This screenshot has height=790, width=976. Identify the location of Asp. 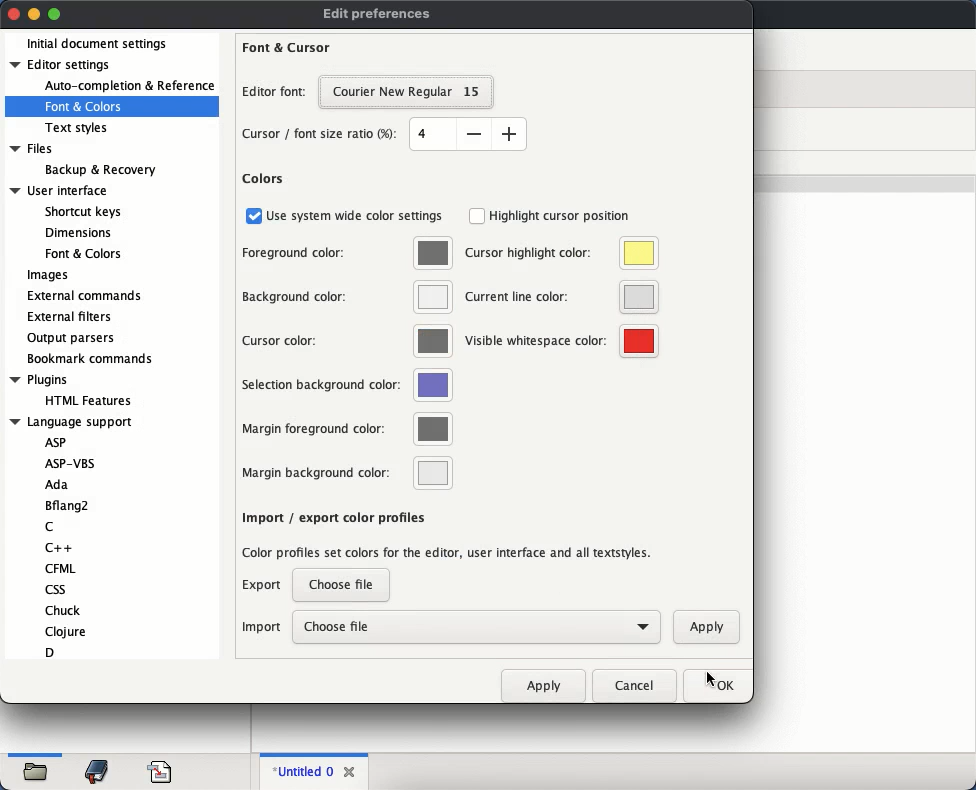
(55, 442).